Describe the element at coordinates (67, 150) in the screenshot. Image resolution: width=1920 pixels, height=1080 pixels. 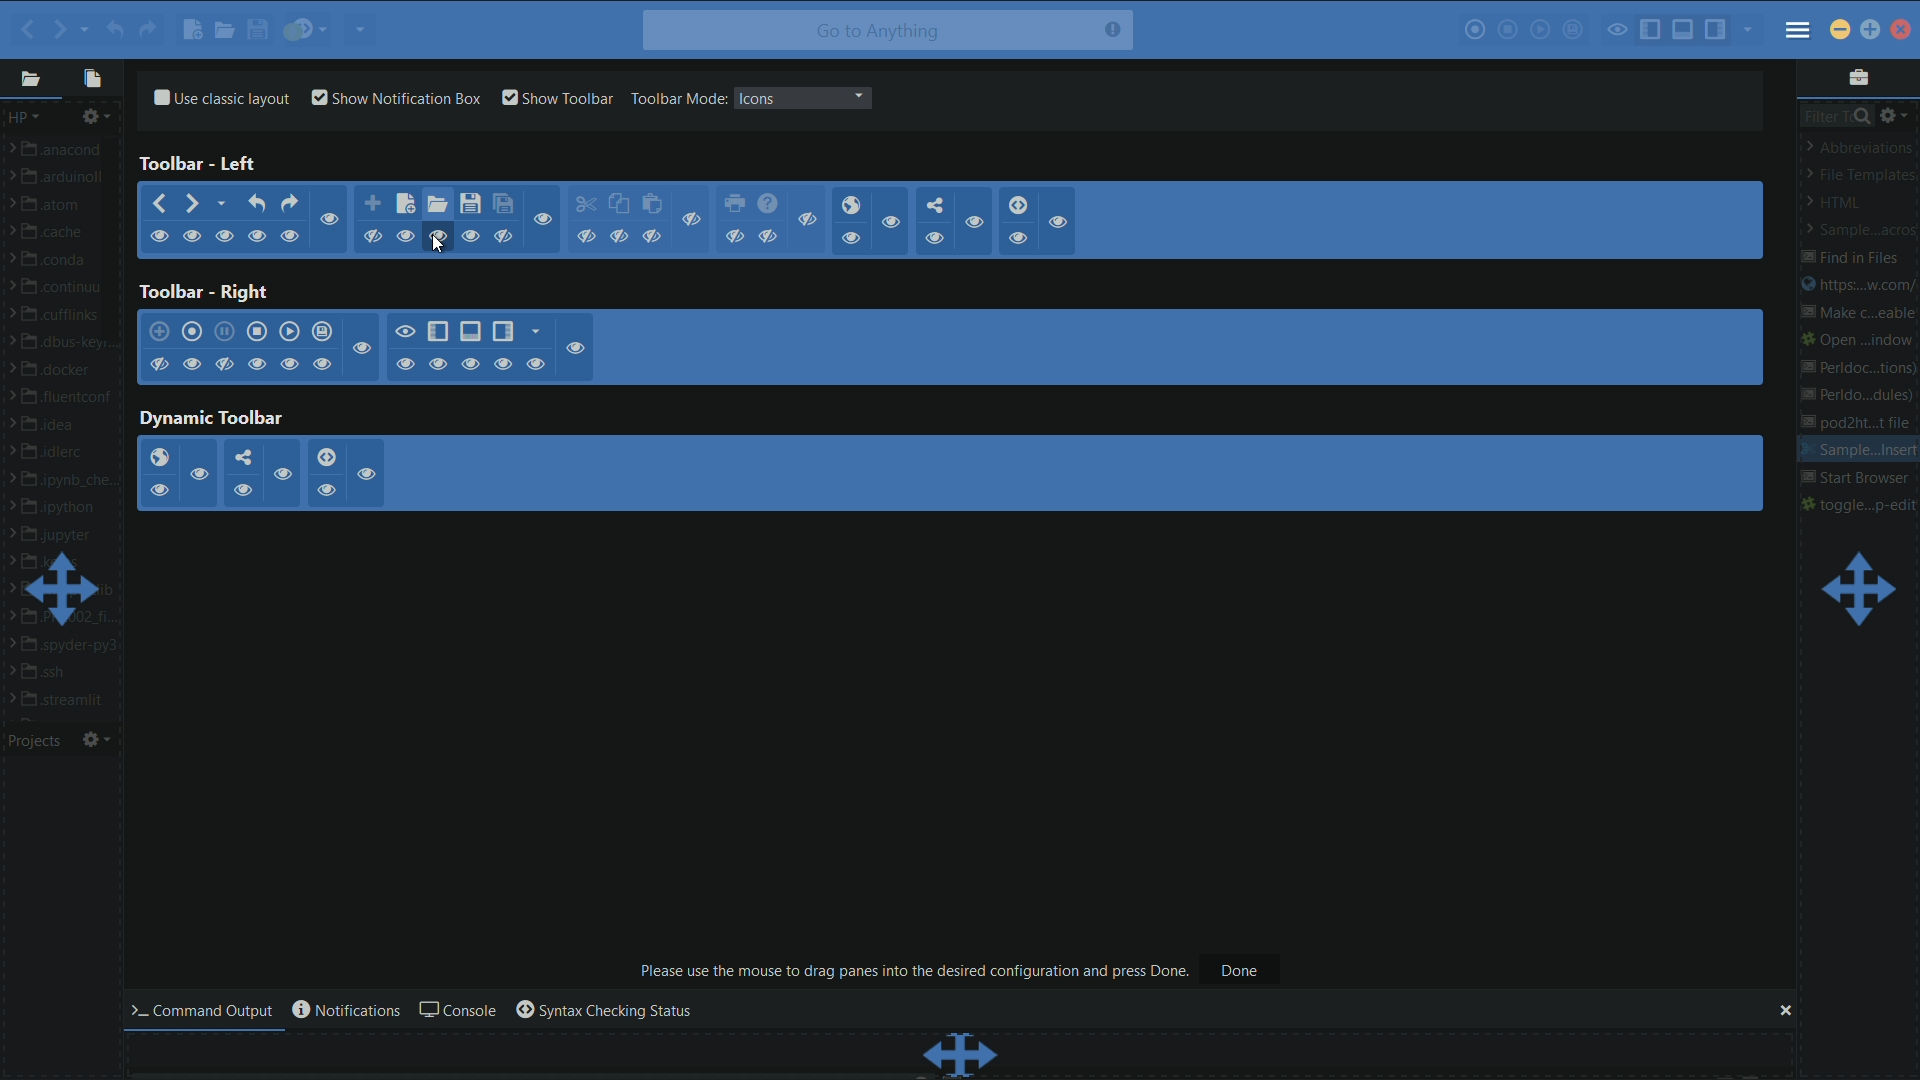
I see `anacond` at that location.